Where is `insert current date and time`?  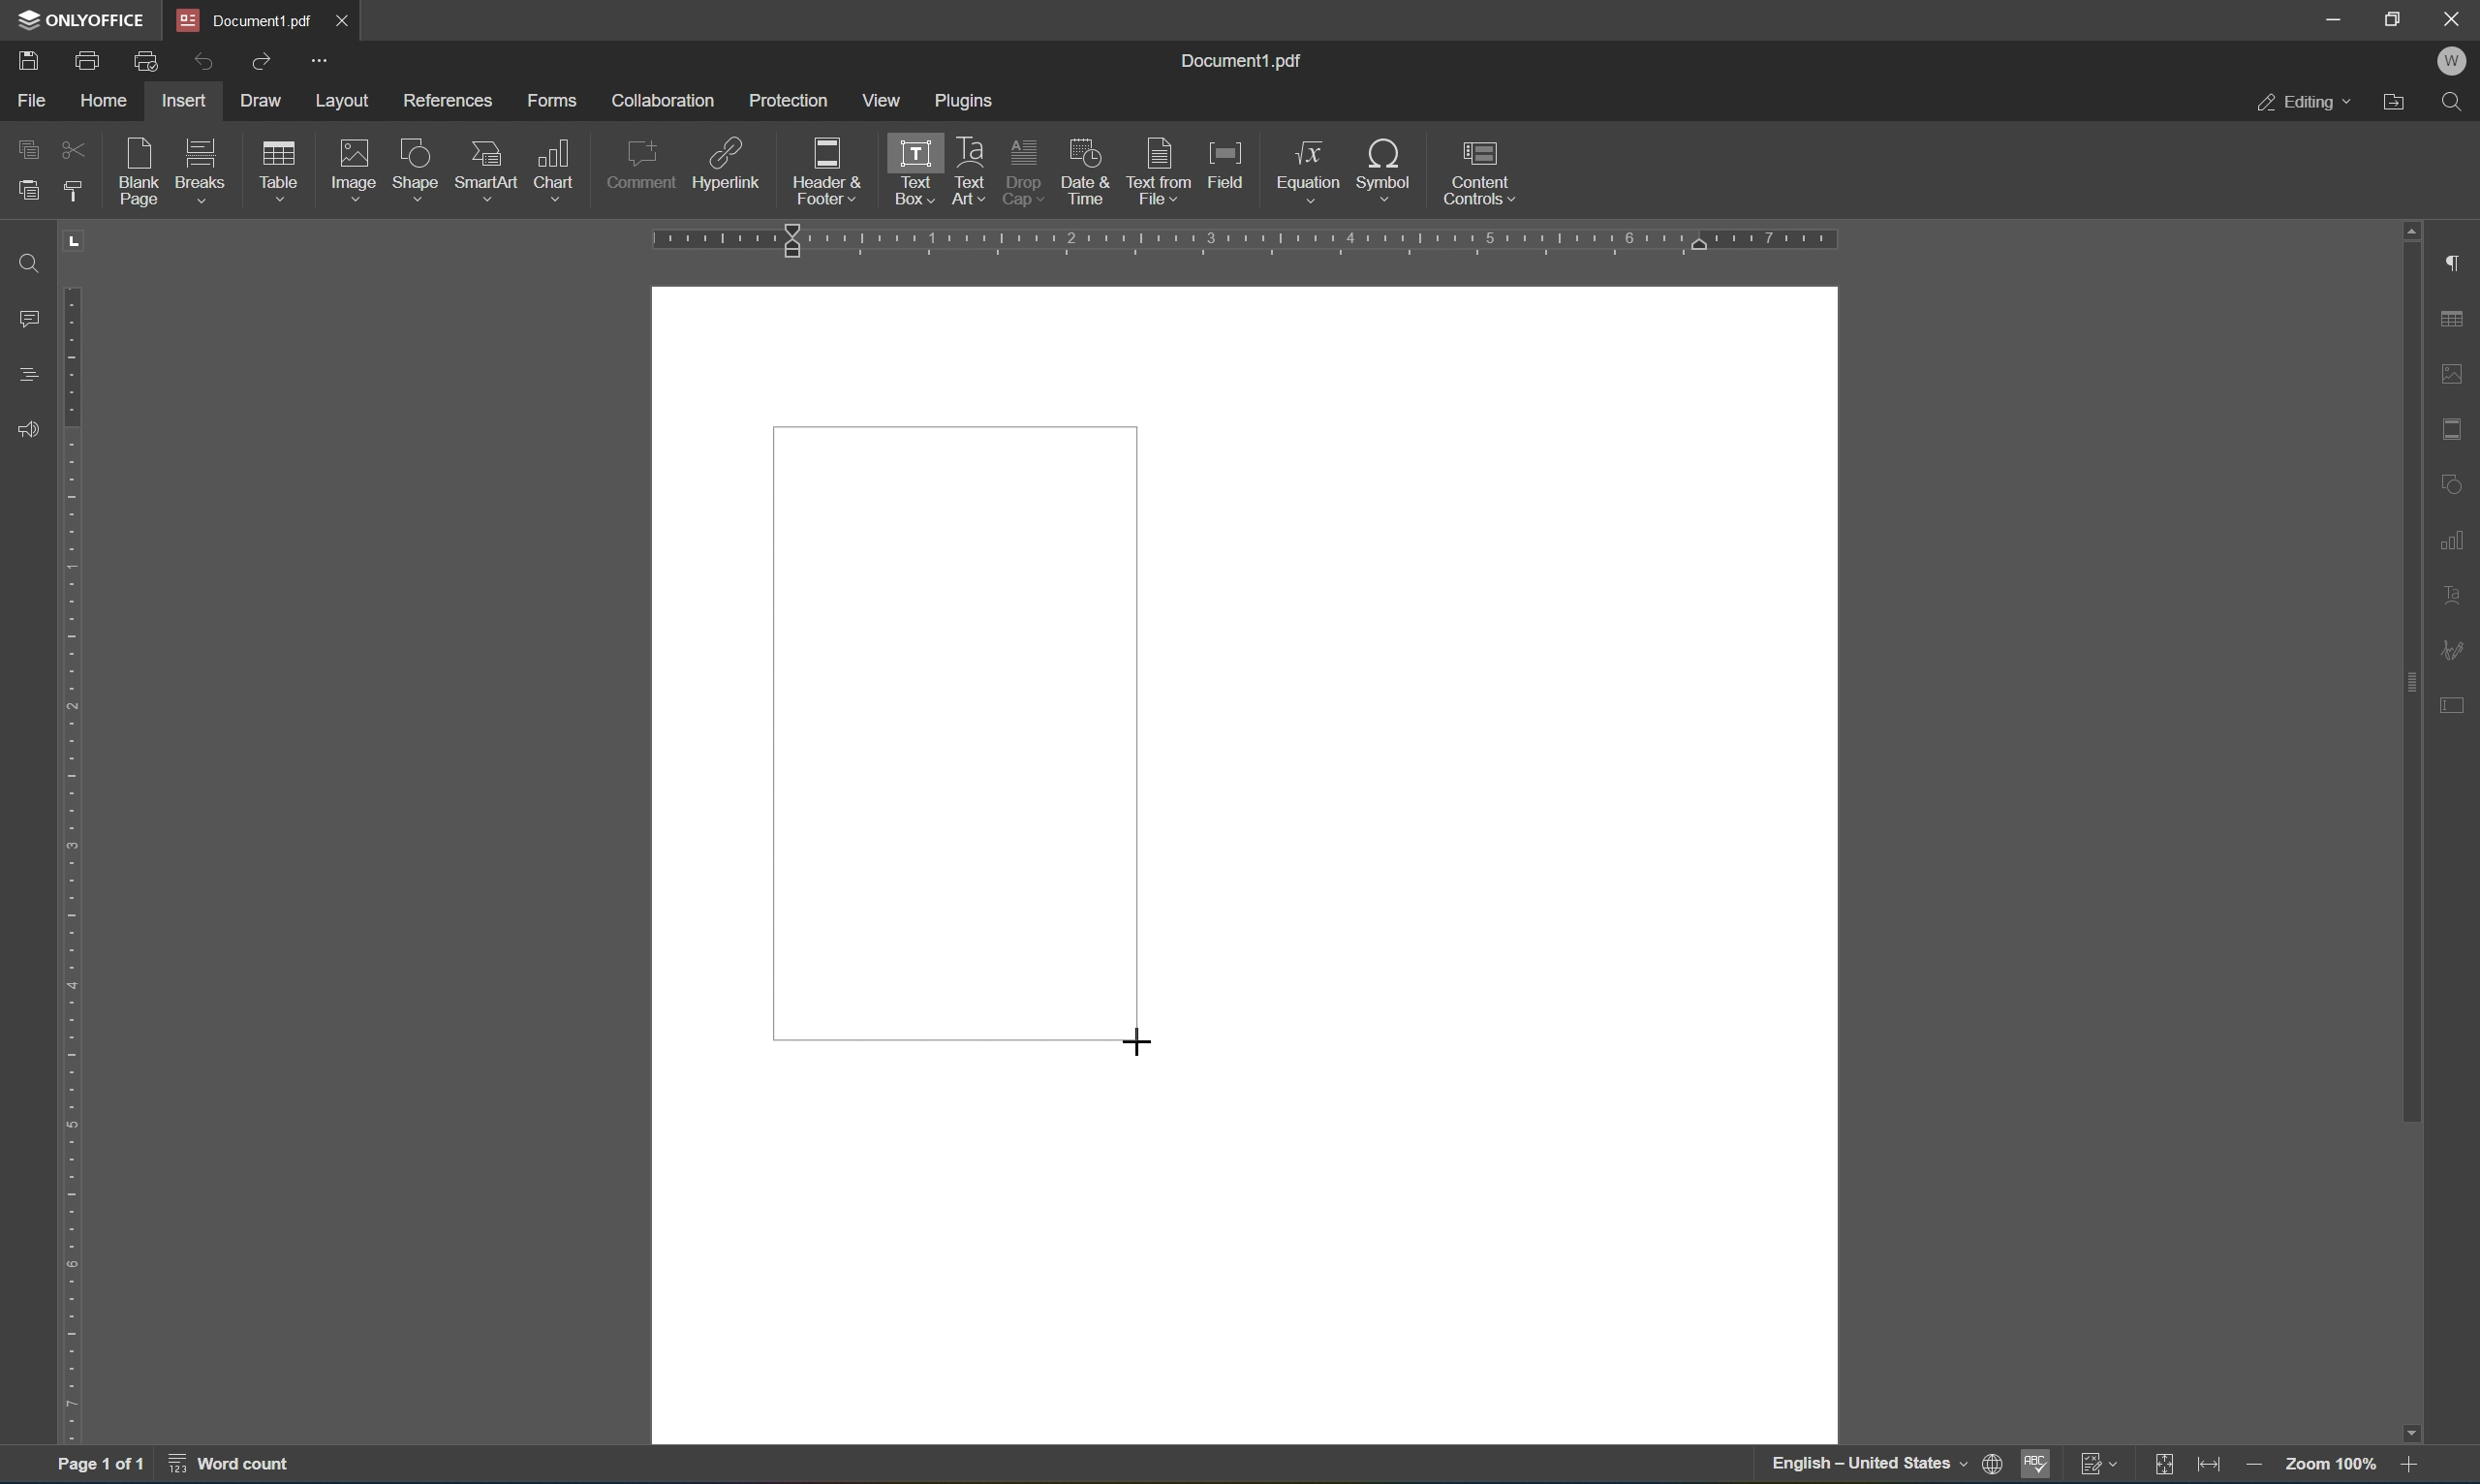 insert current date and time is located at coordinates (1083, 169).